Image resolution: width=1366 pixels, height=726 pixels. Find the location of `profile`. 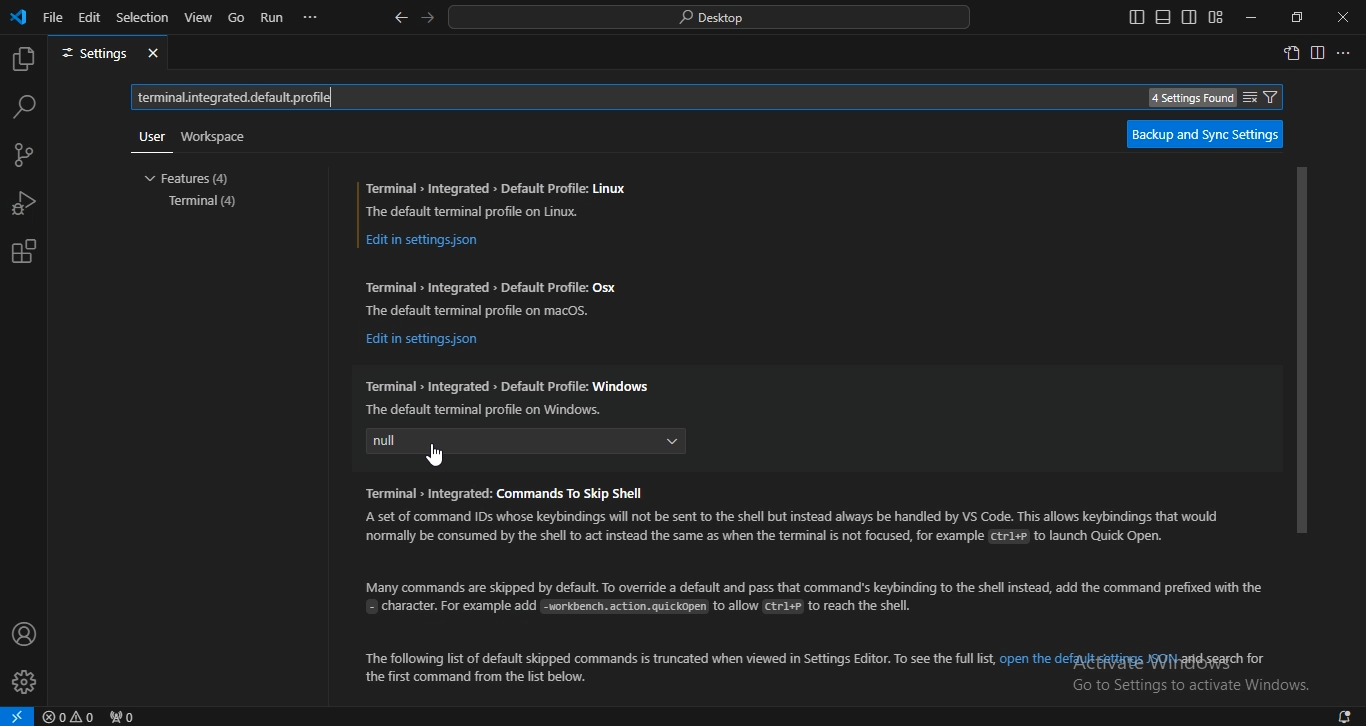

profile is located at coordinates (24, 683).